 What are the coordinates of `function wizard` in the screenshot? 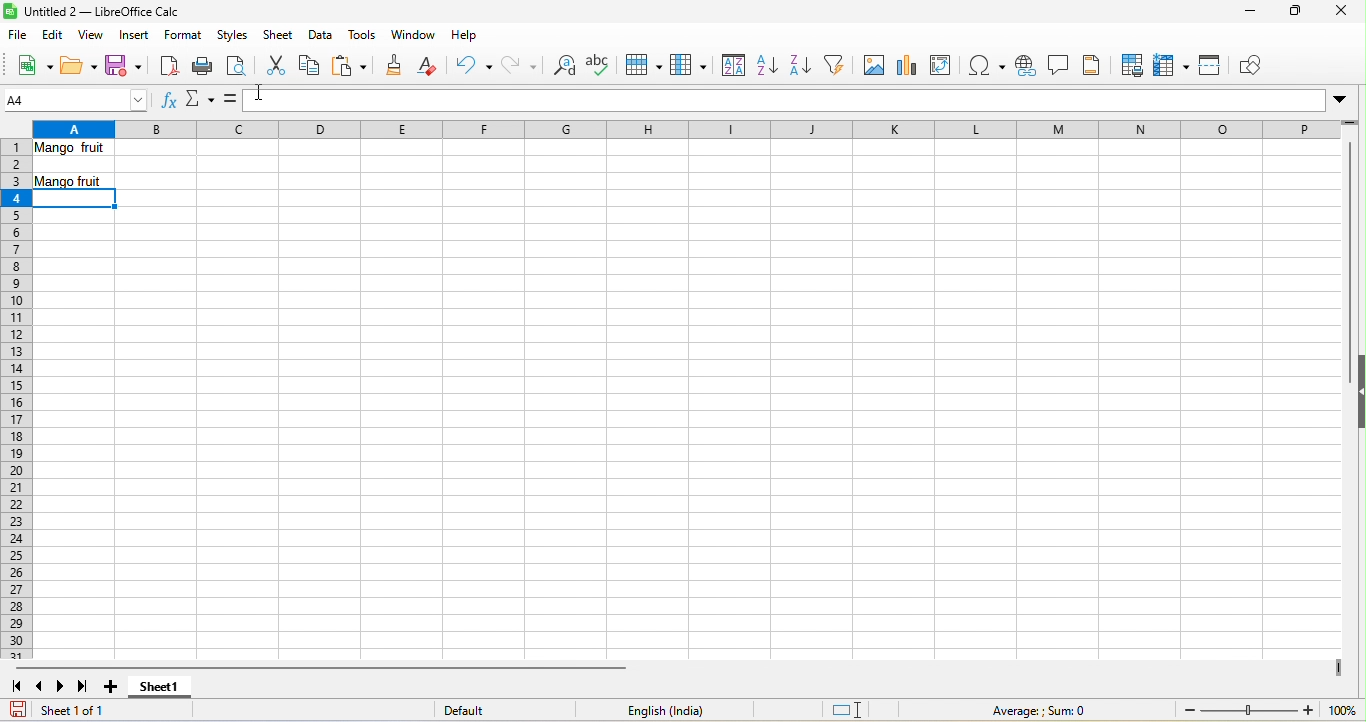 It's located at (172, 104).